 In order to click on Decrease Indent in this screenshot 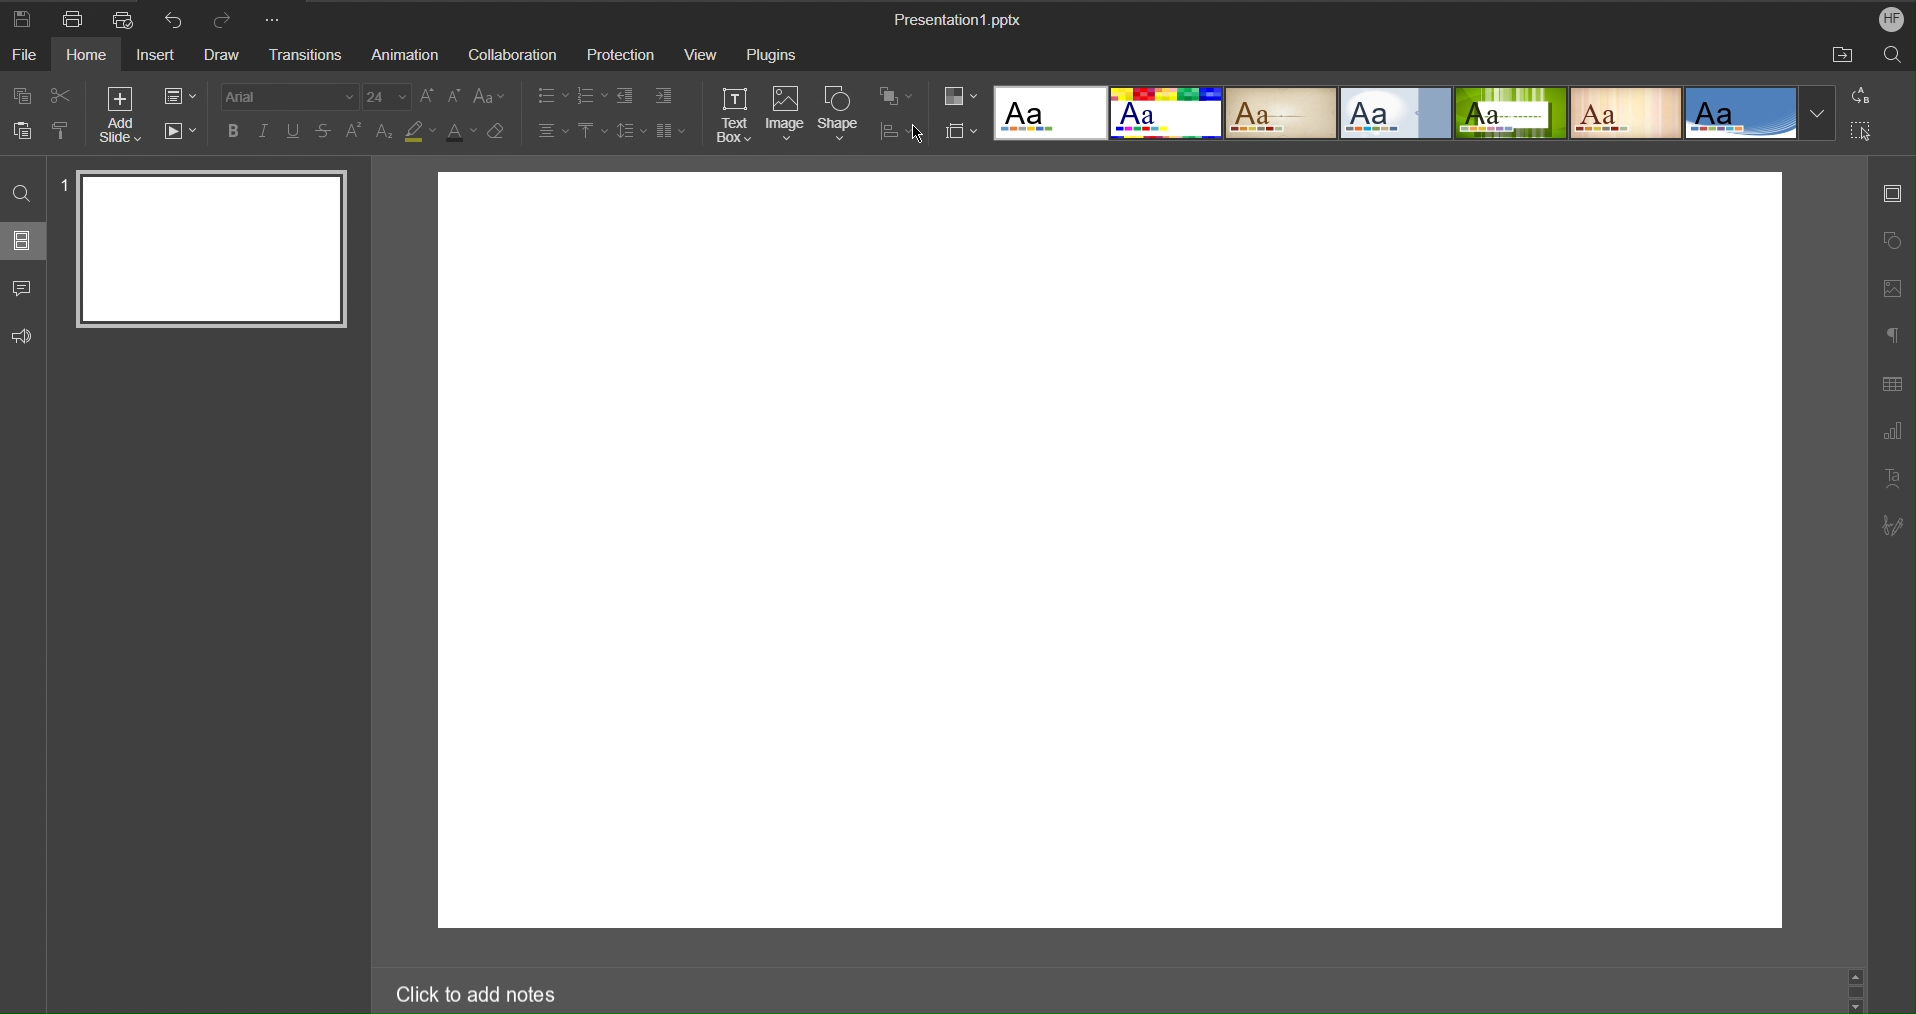, I will do `click(626, 95)`.